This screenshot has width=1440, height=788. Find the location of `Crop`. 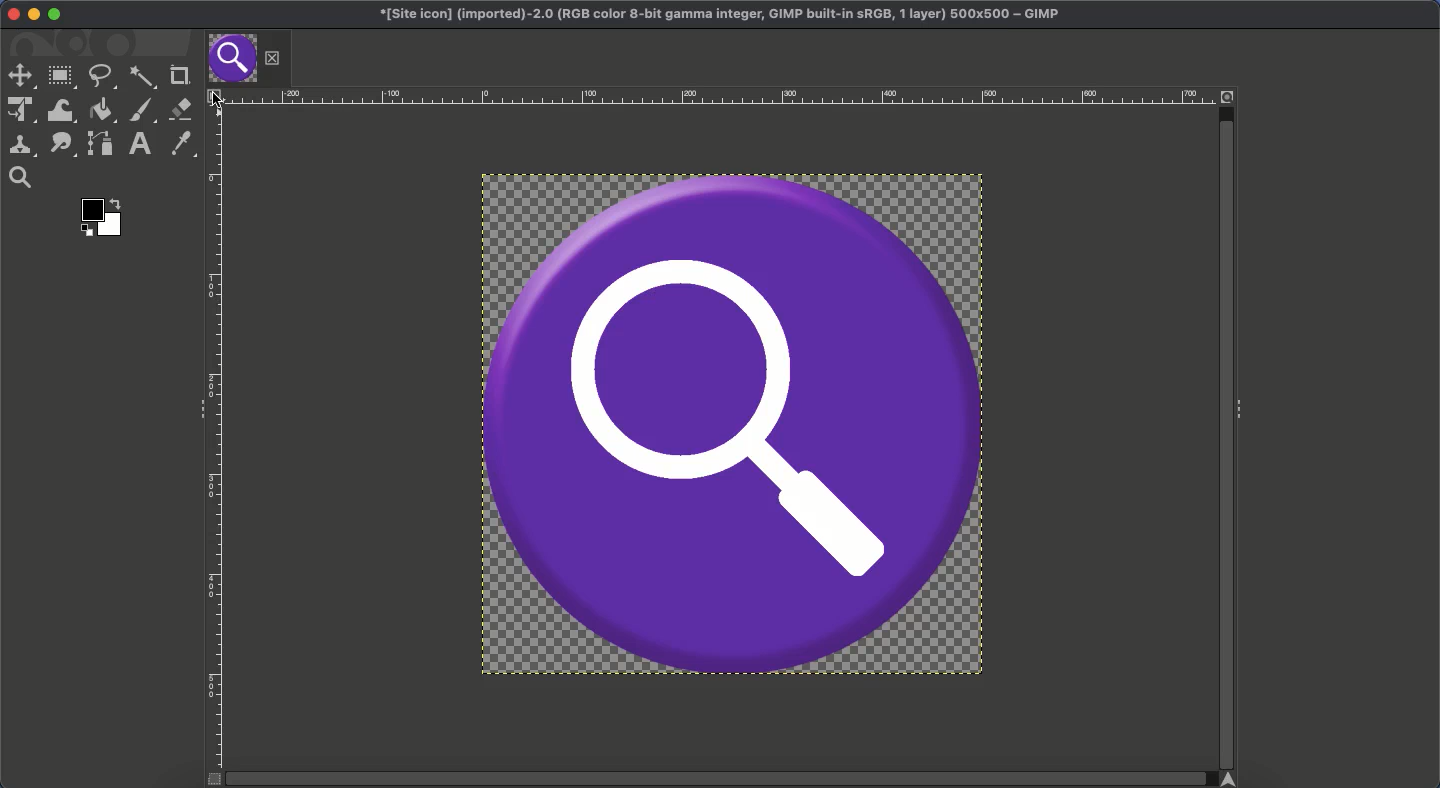

Crop is located at coordinates (179, 73).